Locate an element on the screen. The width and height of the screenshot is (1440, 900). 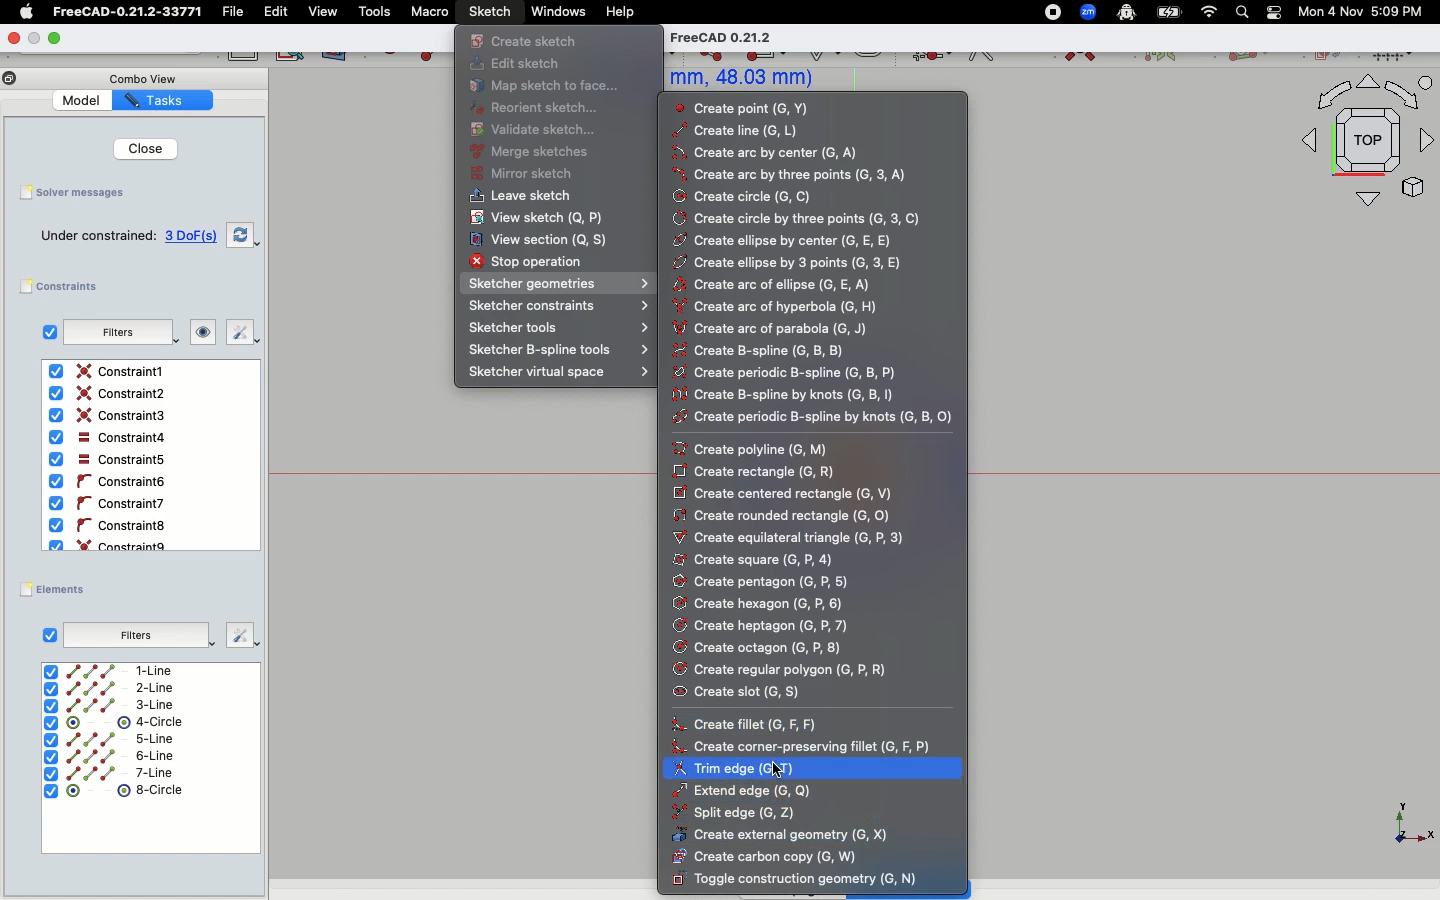
Elements is located at coordinates (58, 589).